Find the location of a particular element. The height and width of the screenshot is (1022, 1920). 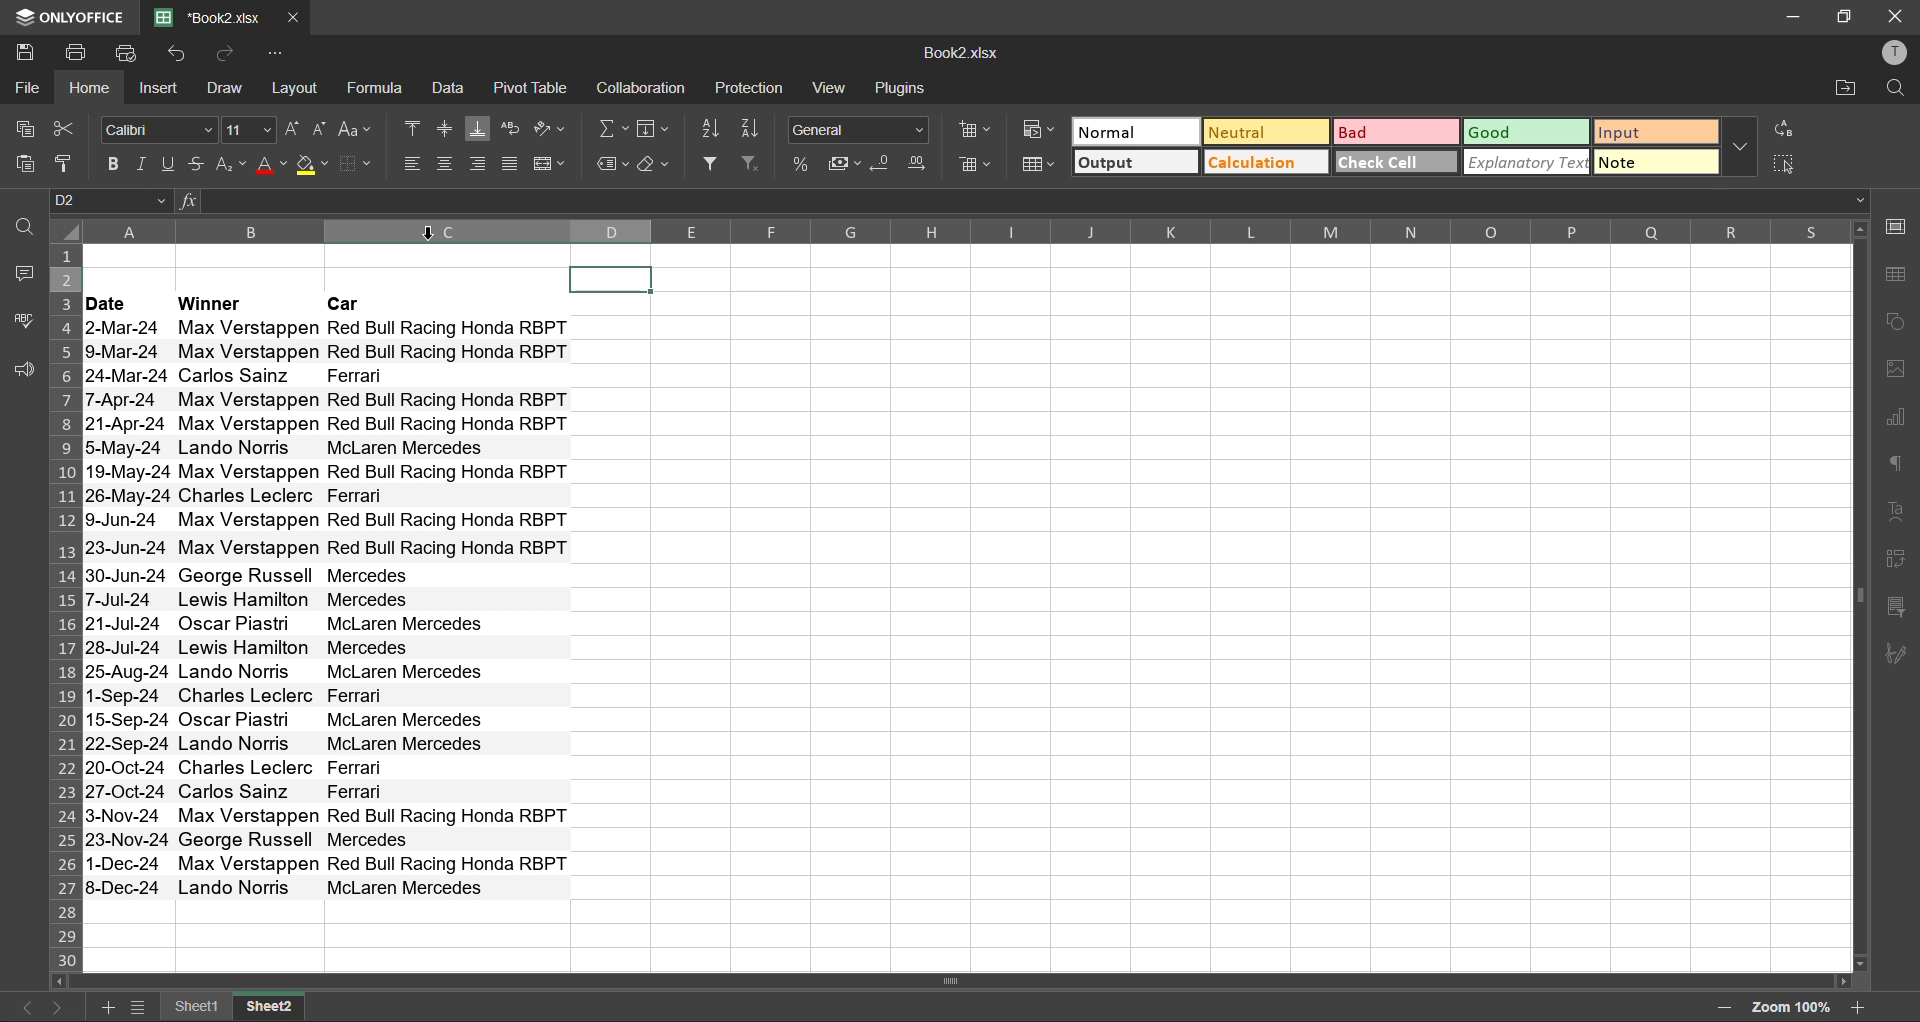

check cell is located at coordinates (1390, 166).